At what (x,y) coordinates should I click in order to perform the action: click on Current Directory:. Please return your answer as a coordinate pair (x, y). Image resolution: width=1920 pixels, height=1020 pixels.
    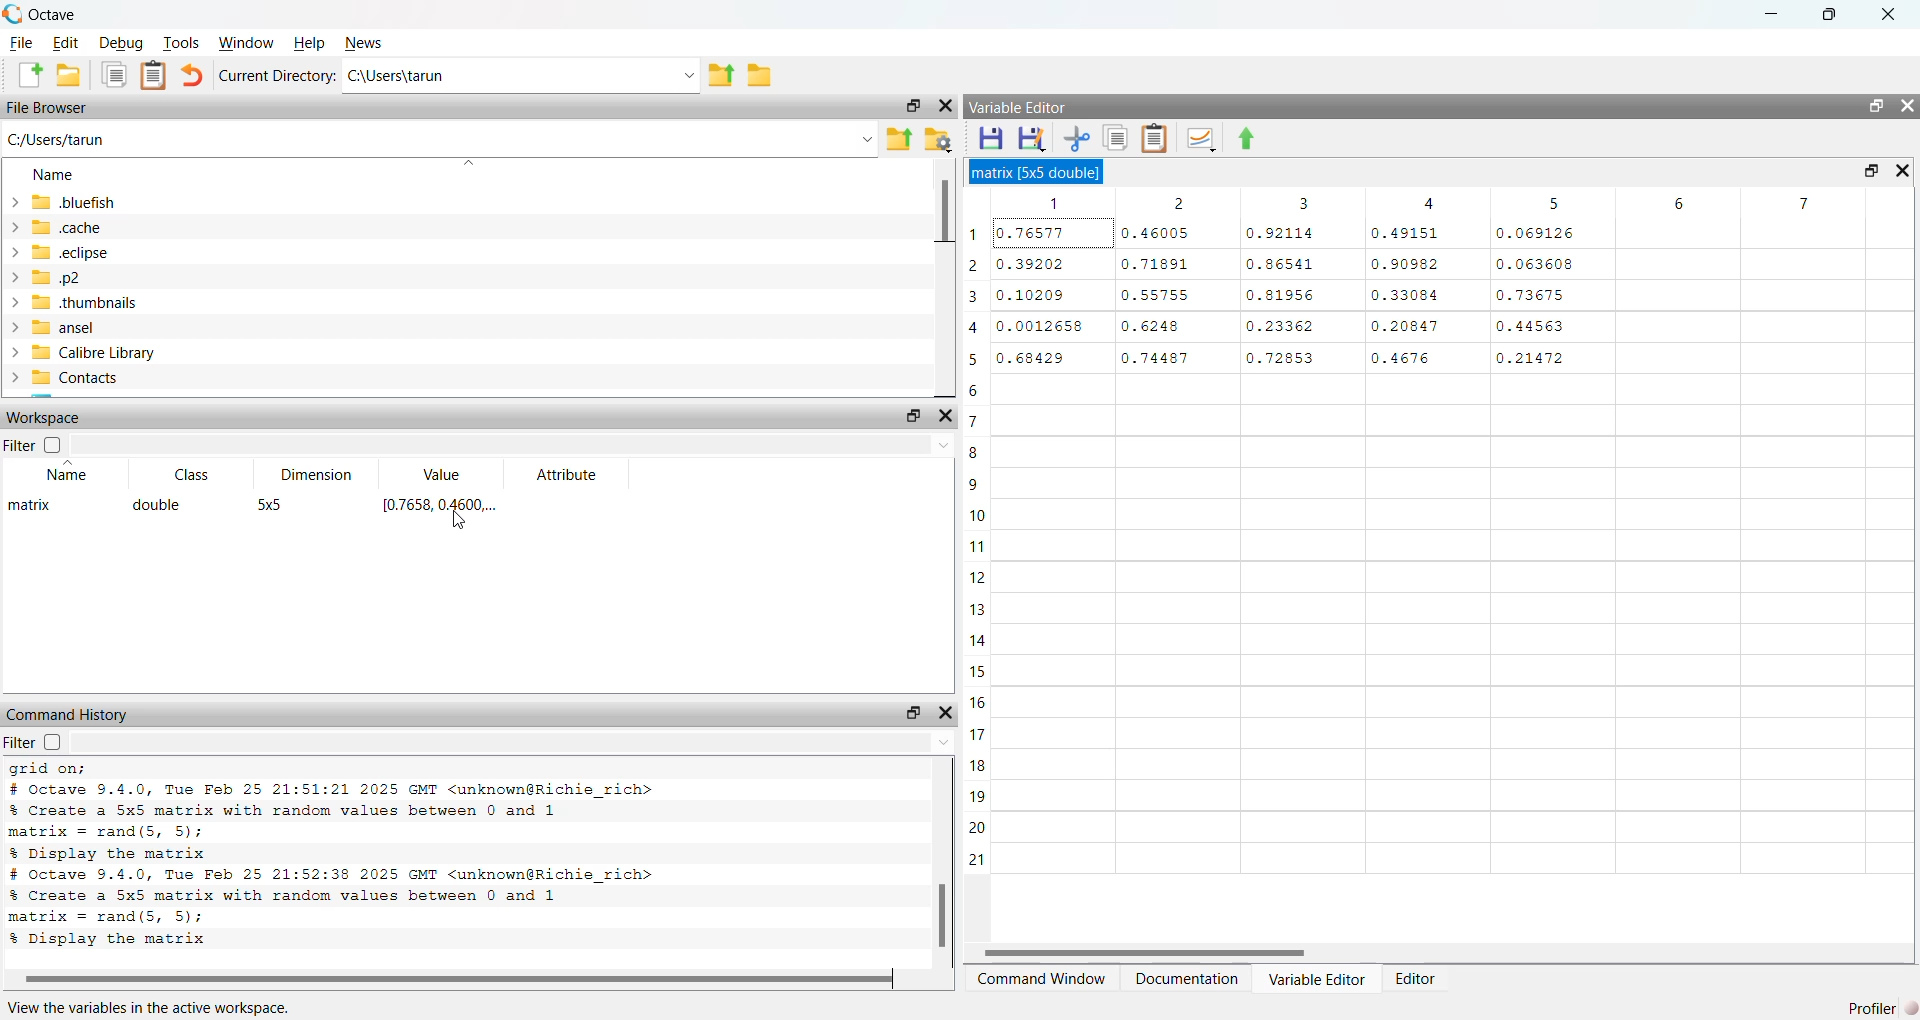
    Looking at the image, I should click on (279, 74).